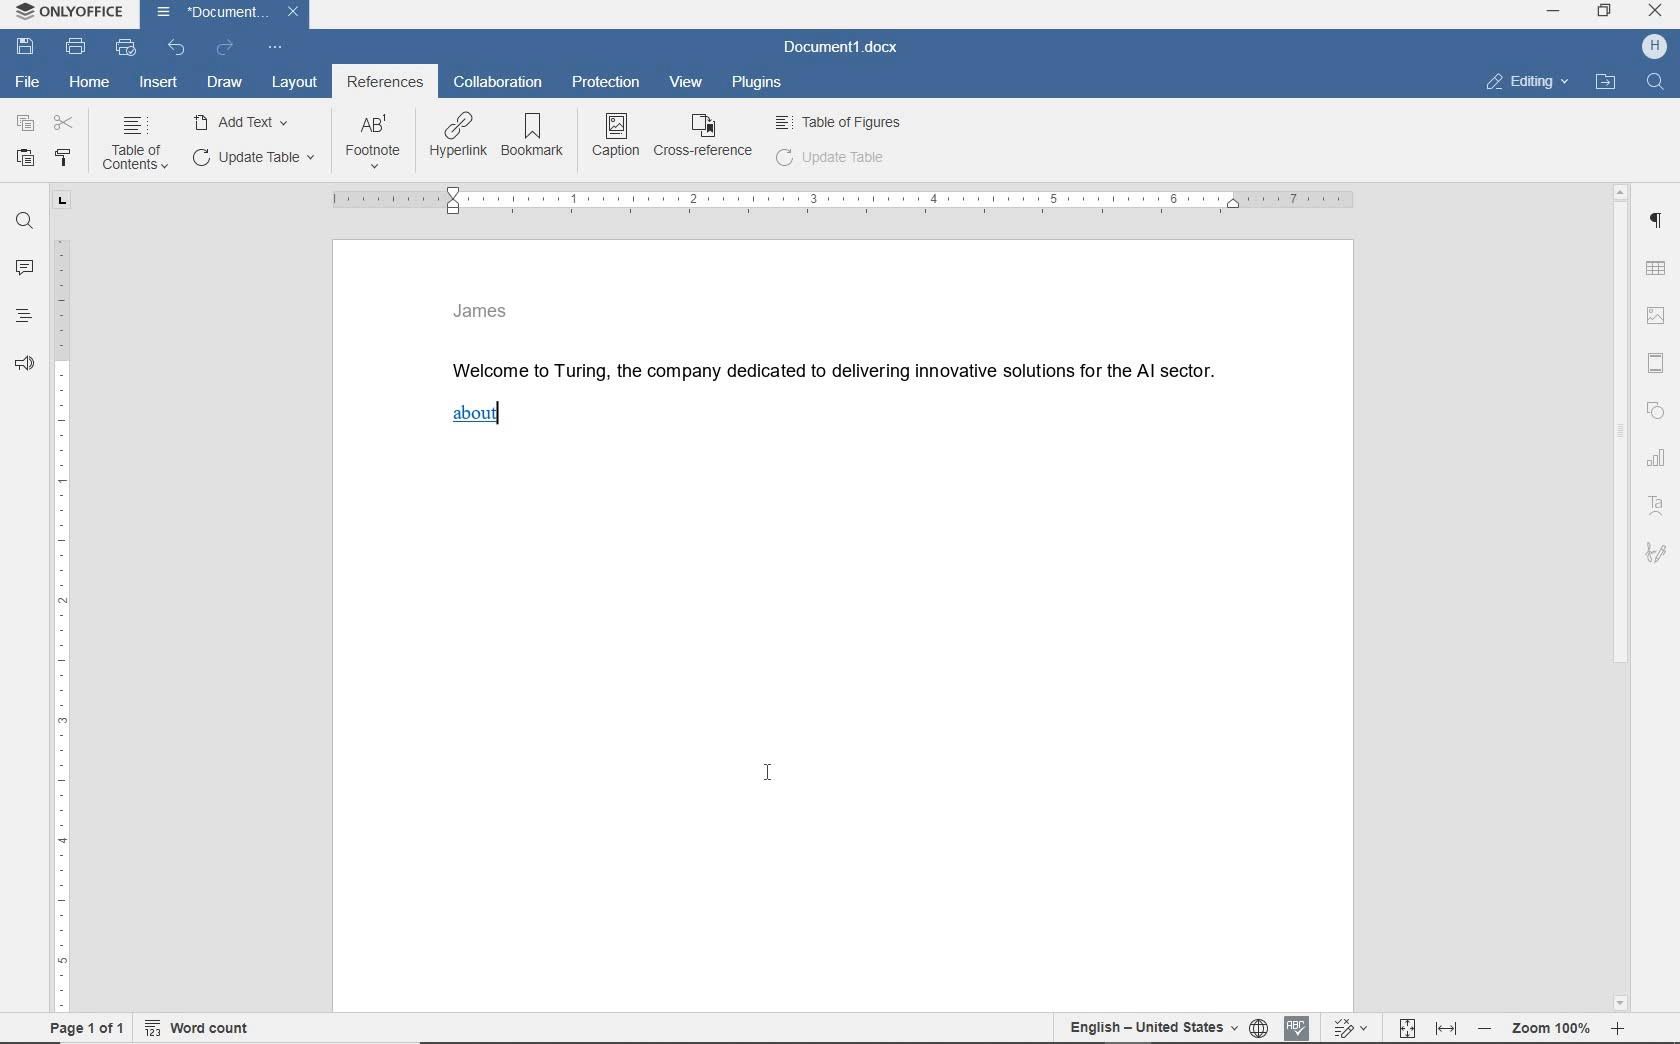  I want to click on James, so click(482, 309).